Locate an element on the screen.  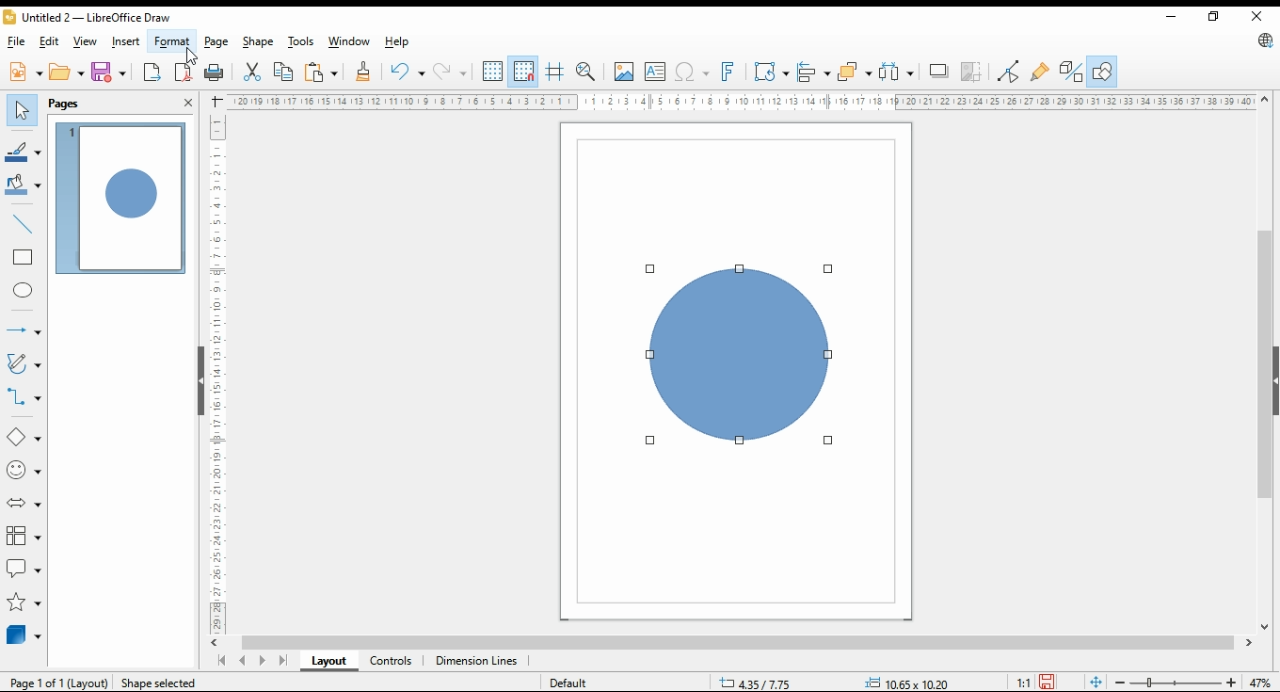
default is located at coordinates (572, 684).